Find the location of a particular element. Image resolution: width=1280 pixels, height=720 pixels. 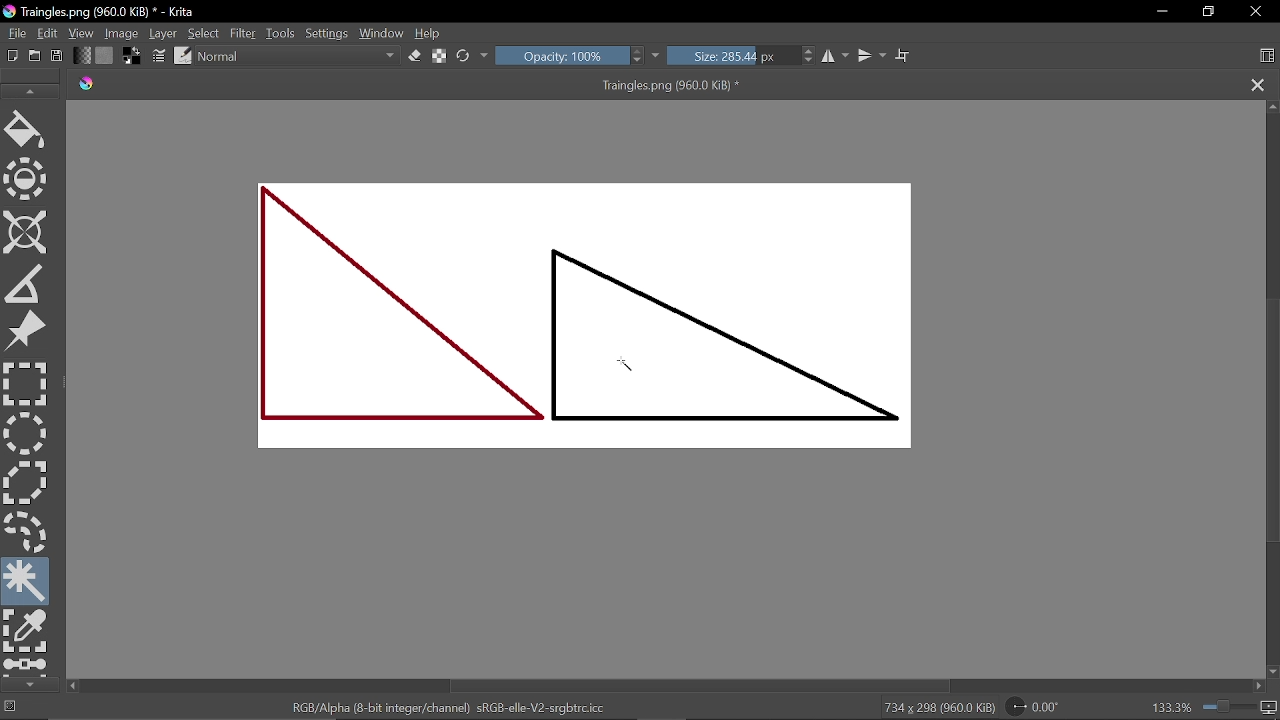

Window is located at coordinates (383, 31).